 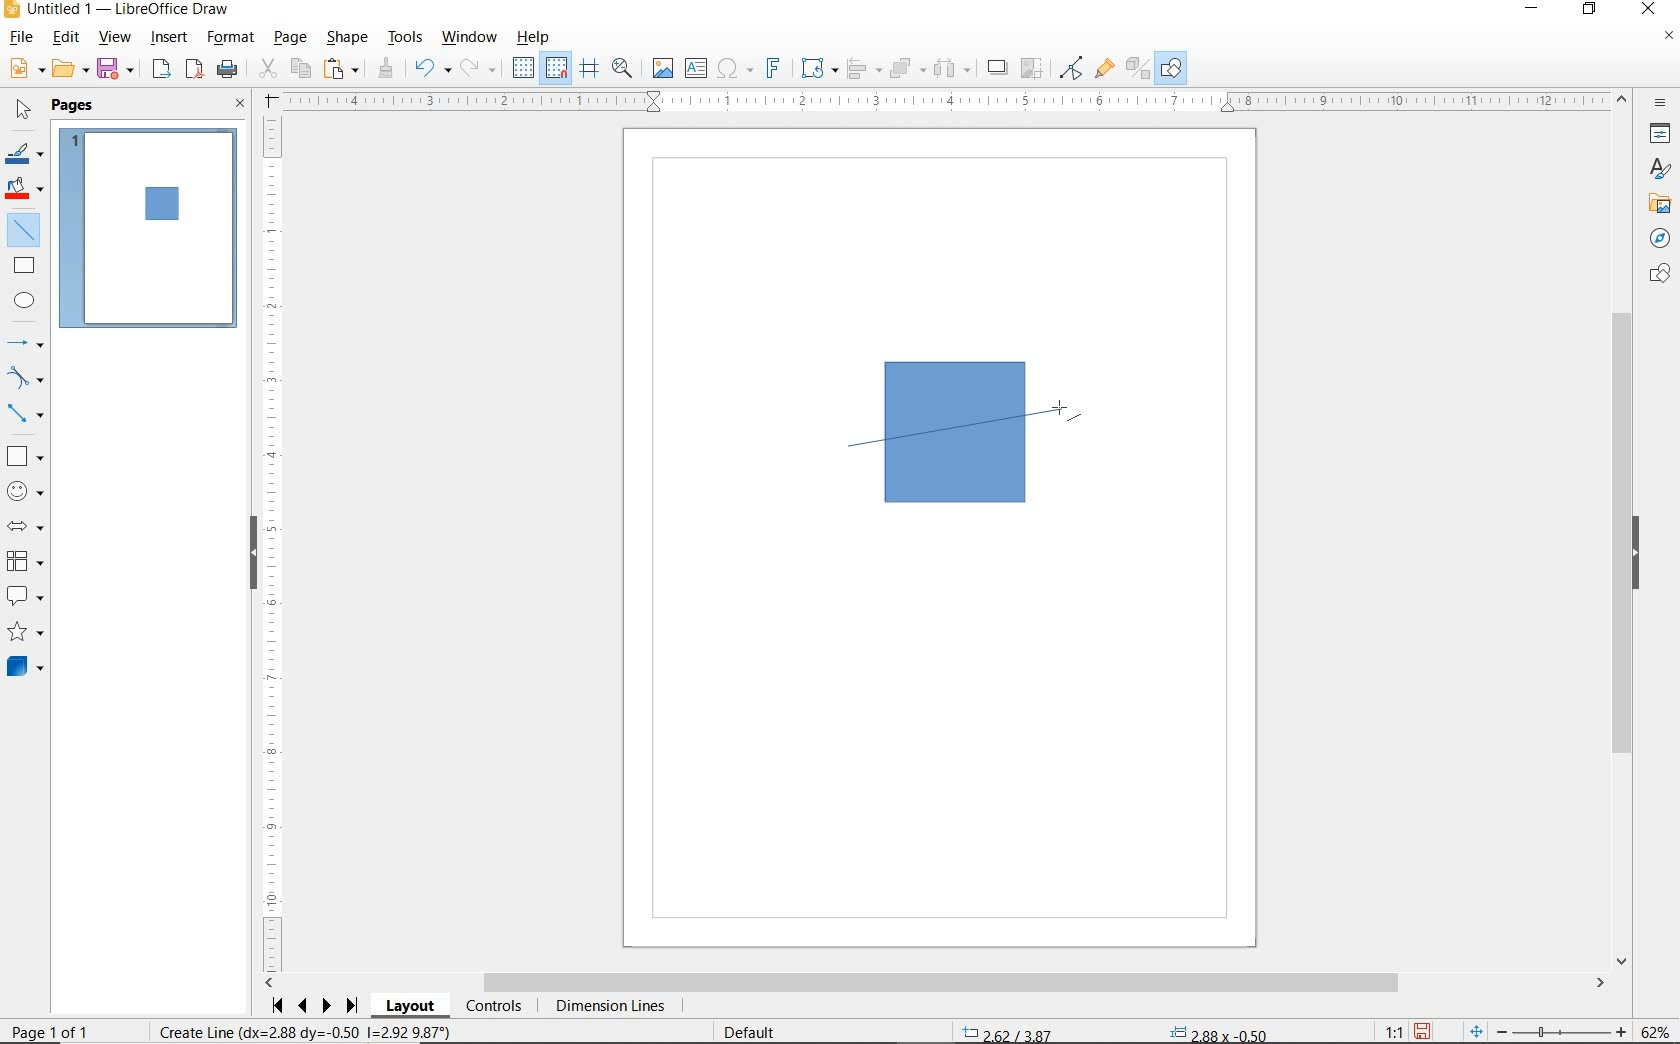 I want to click on SHADOW, so click(x=998, y=68).